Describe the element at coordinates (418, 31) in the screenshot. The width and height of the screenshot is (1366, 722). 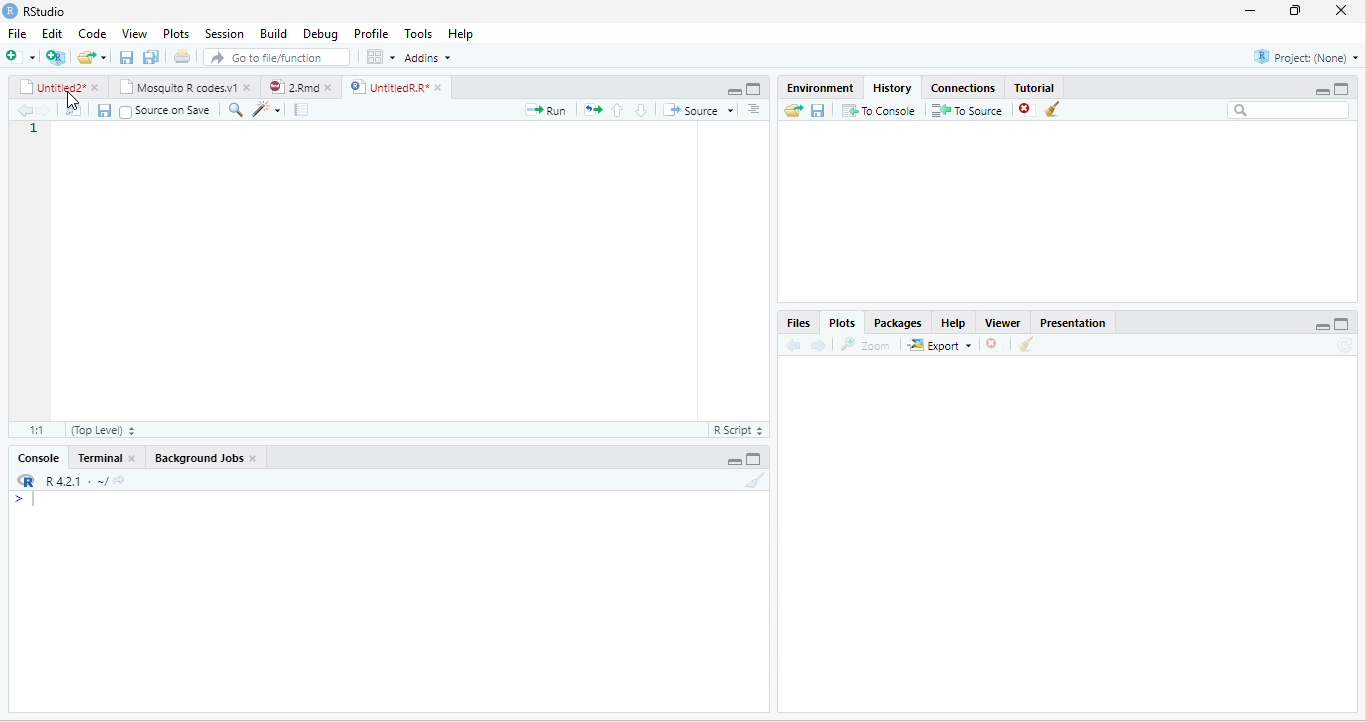
I see `tools` at that location.